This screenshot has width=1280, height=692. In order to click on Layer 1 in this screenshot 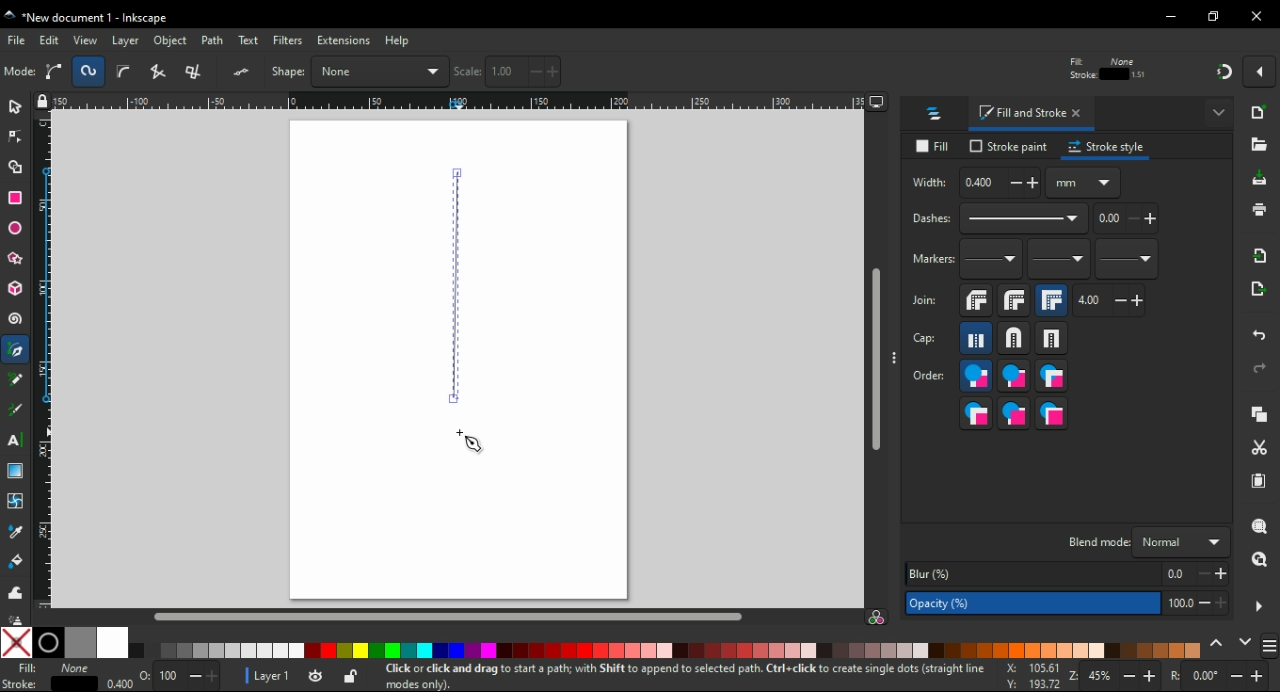, I will do `click(275, 678)`.